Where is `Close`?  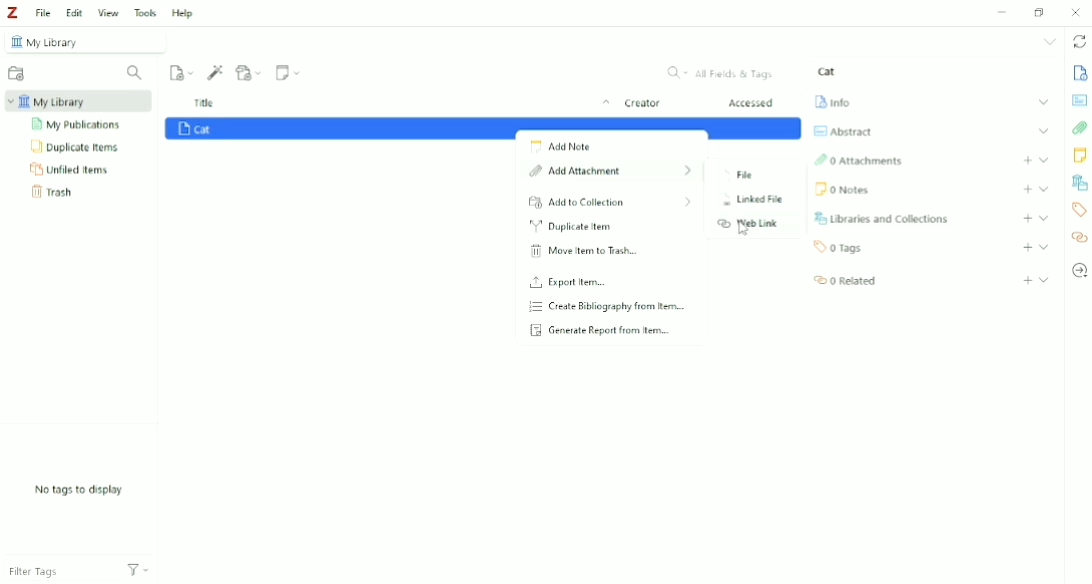
Close is located at coordinates (1075, 12).